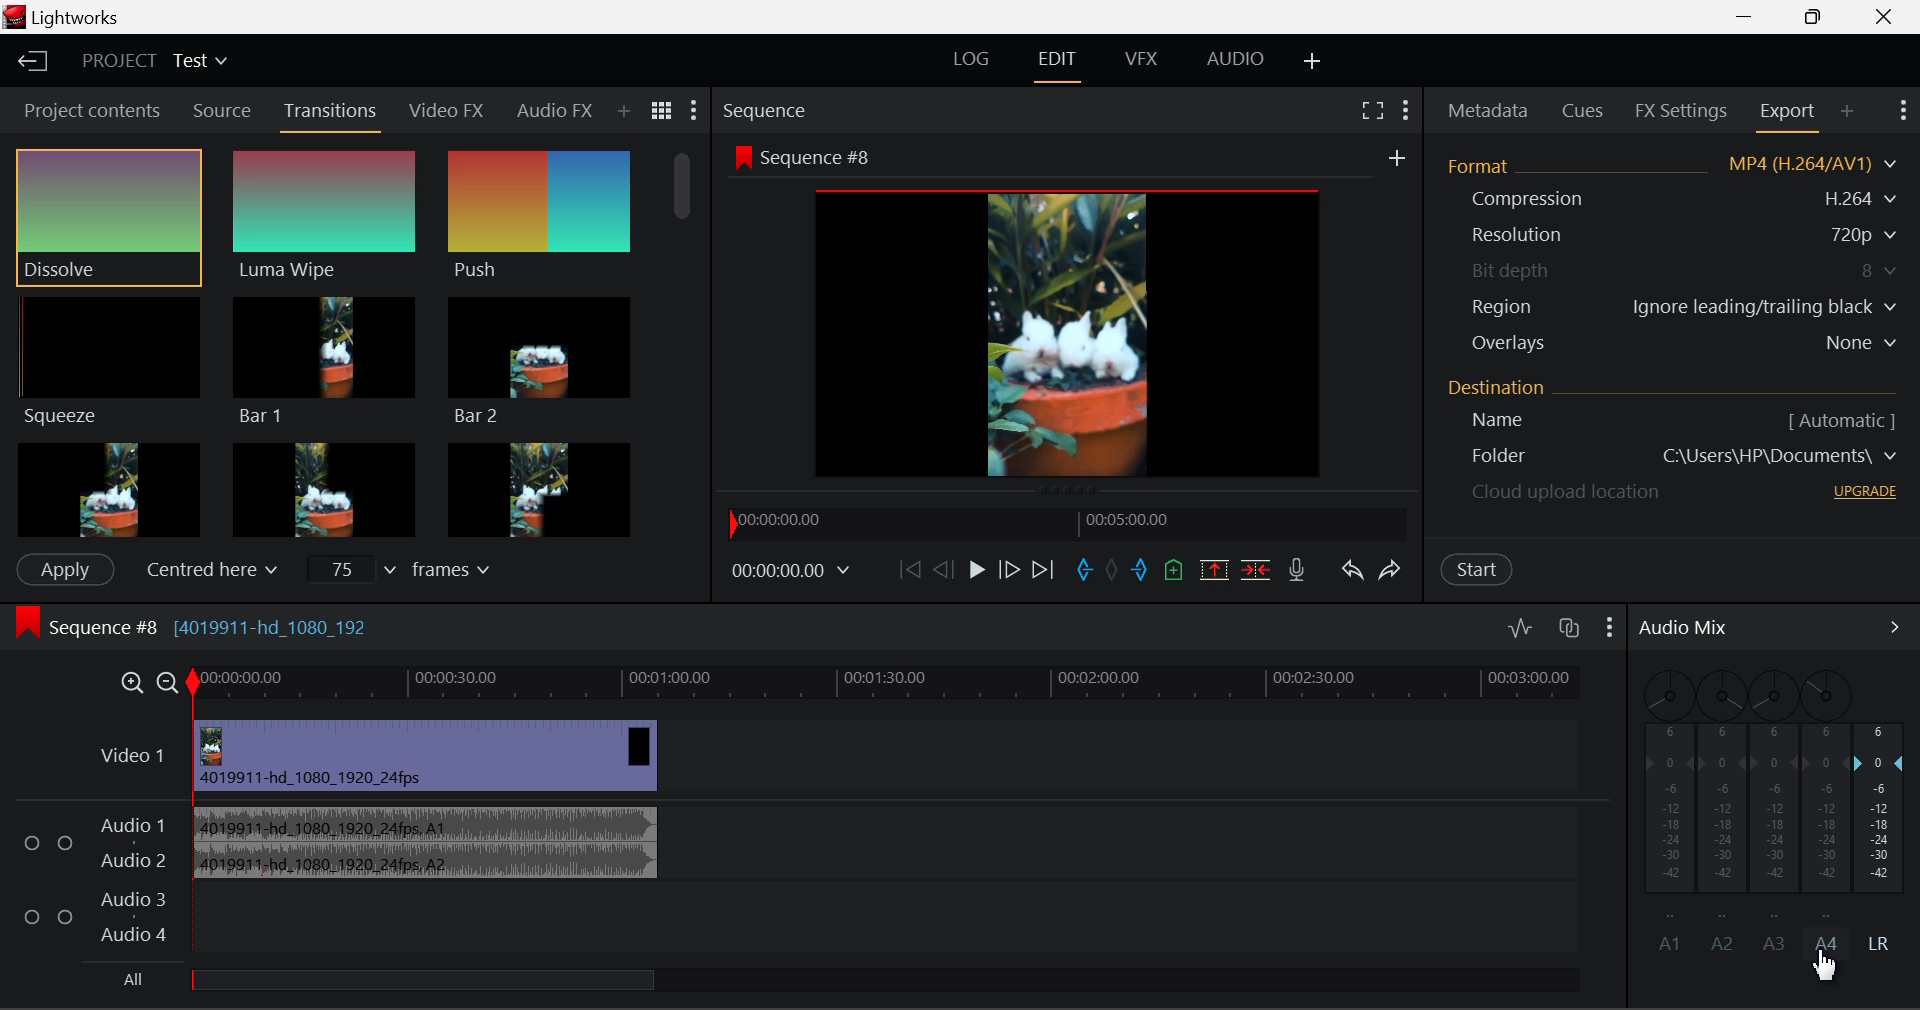 This screenshot has height=1010, width=1920. I want to click on VFX Layout, so click(1144, 57).